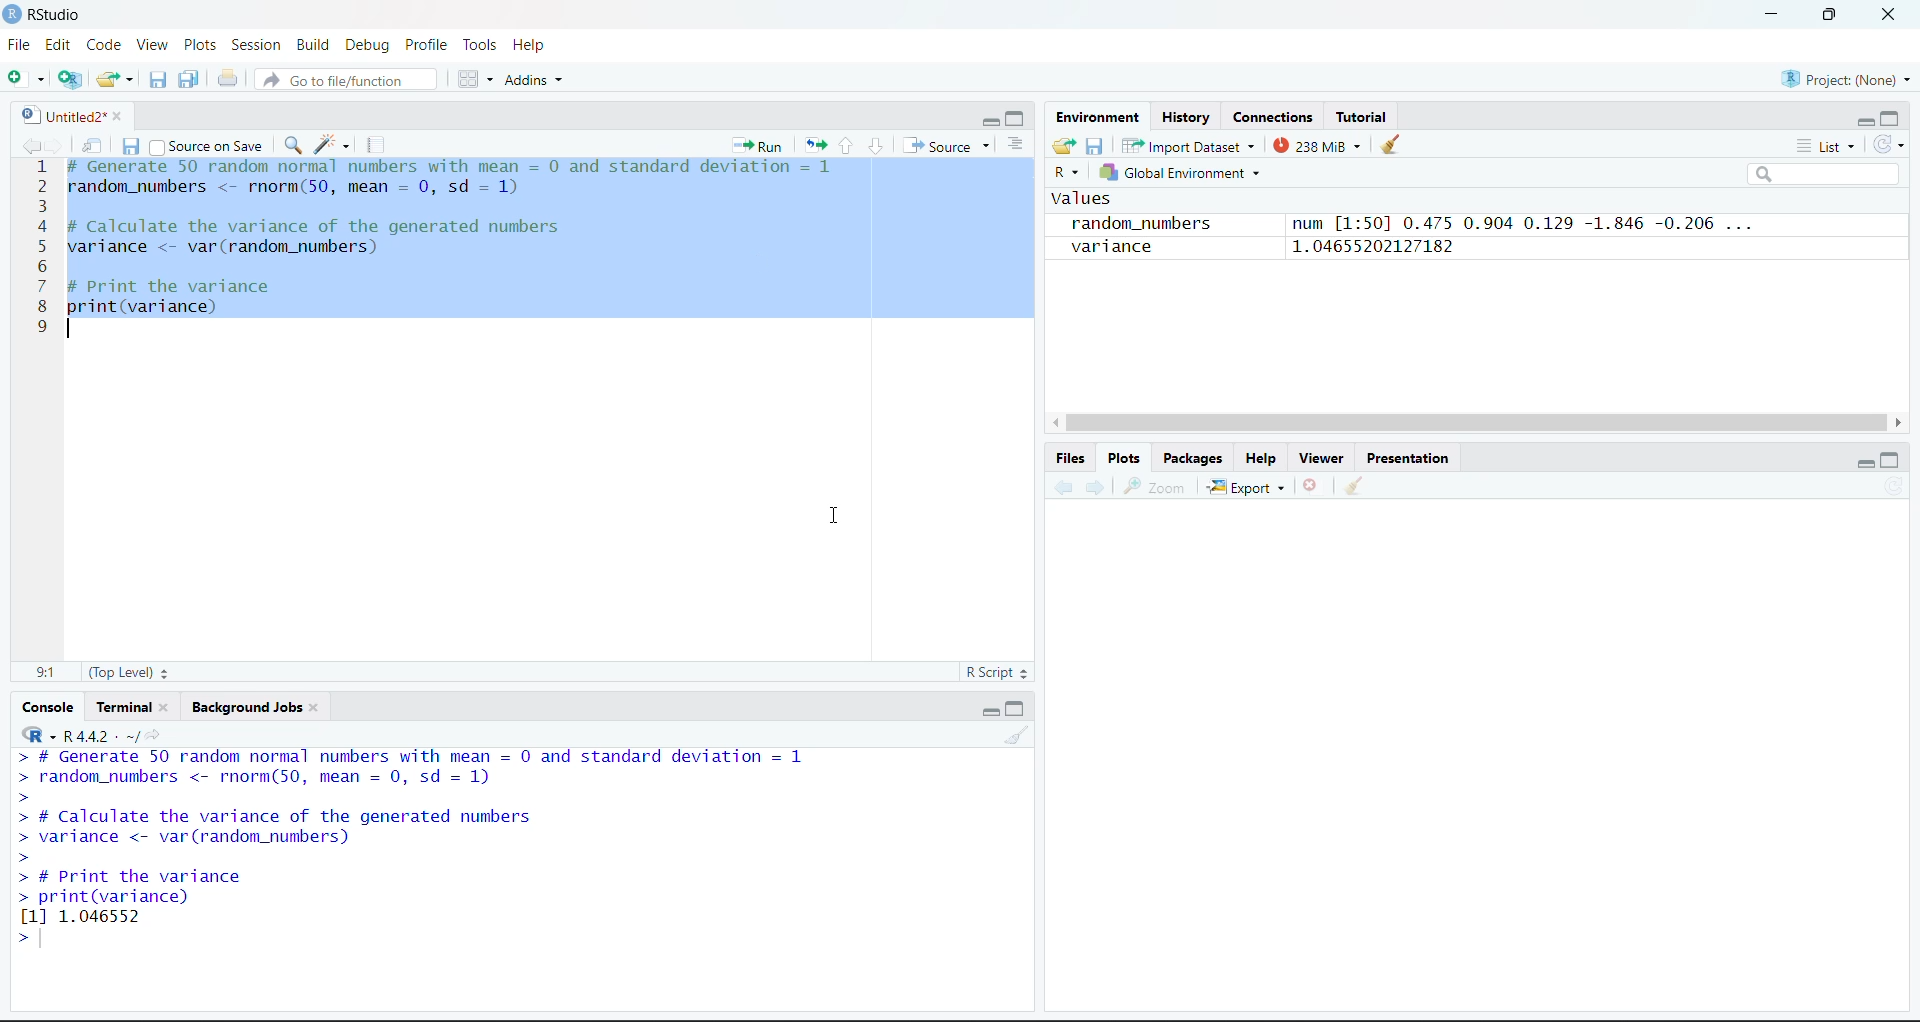  I want to click on close file, so click(1312, 485).